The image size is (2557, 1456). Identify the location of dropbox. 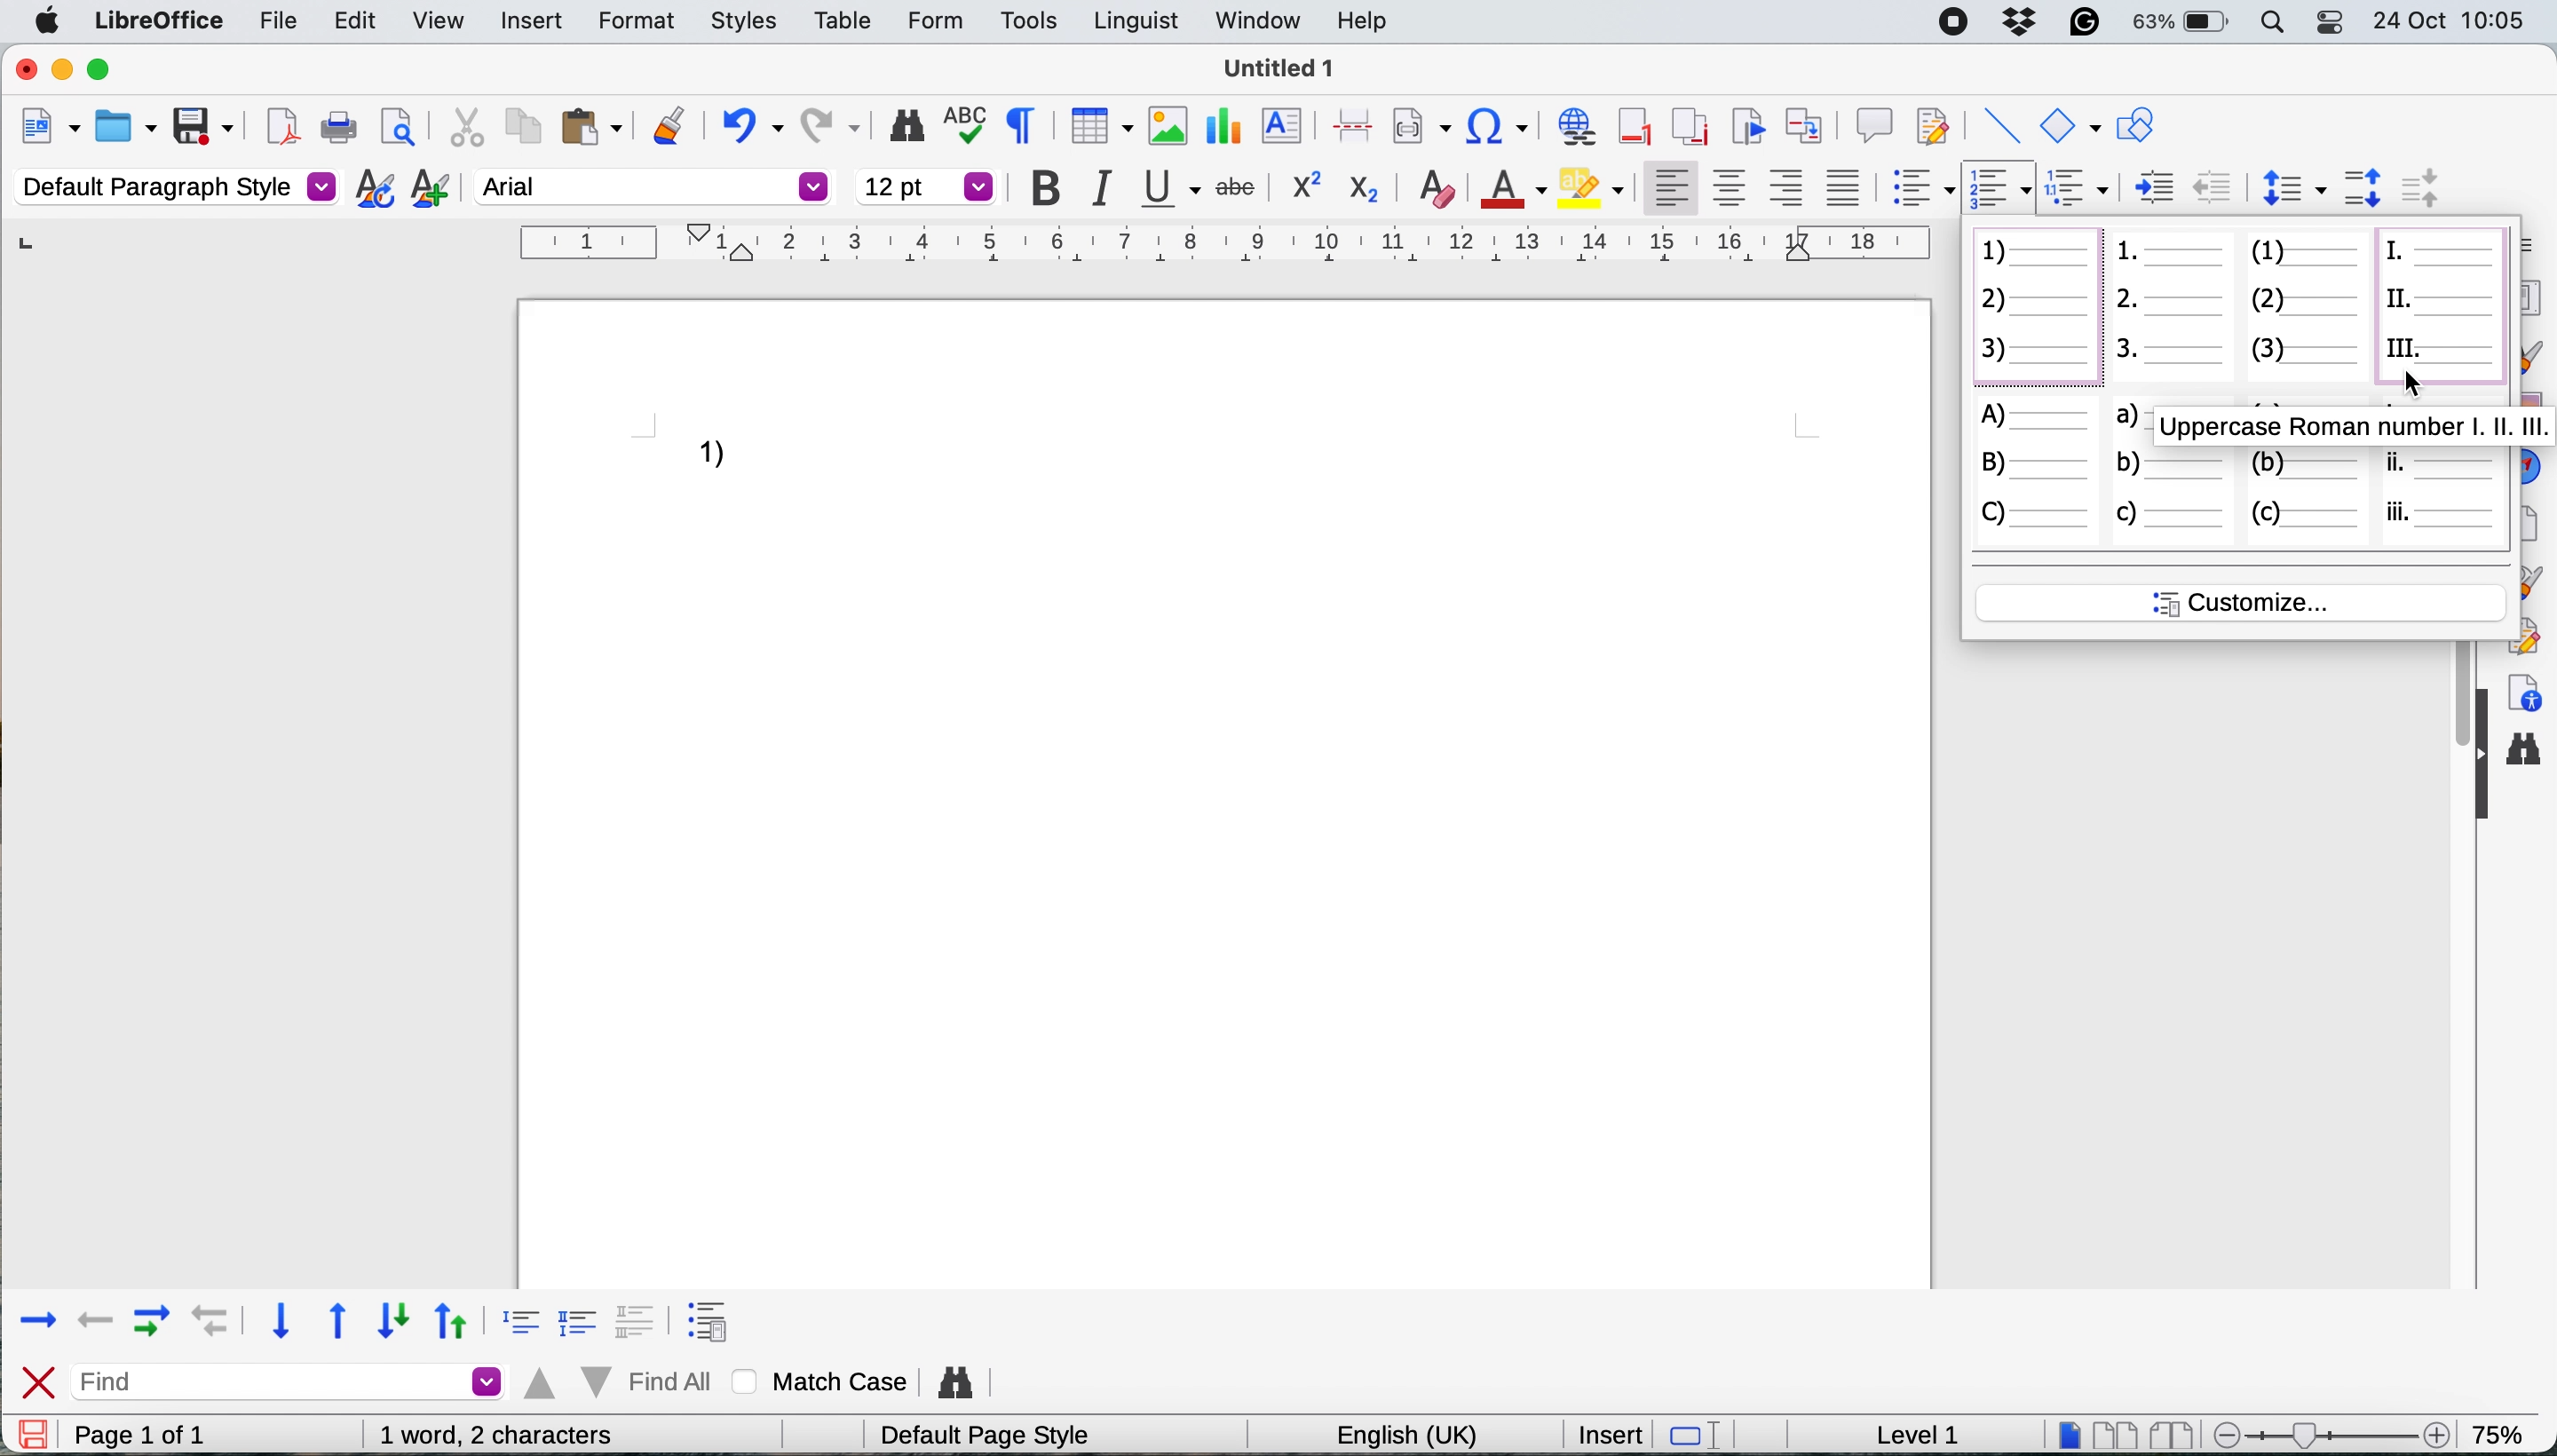
(2021, 20).